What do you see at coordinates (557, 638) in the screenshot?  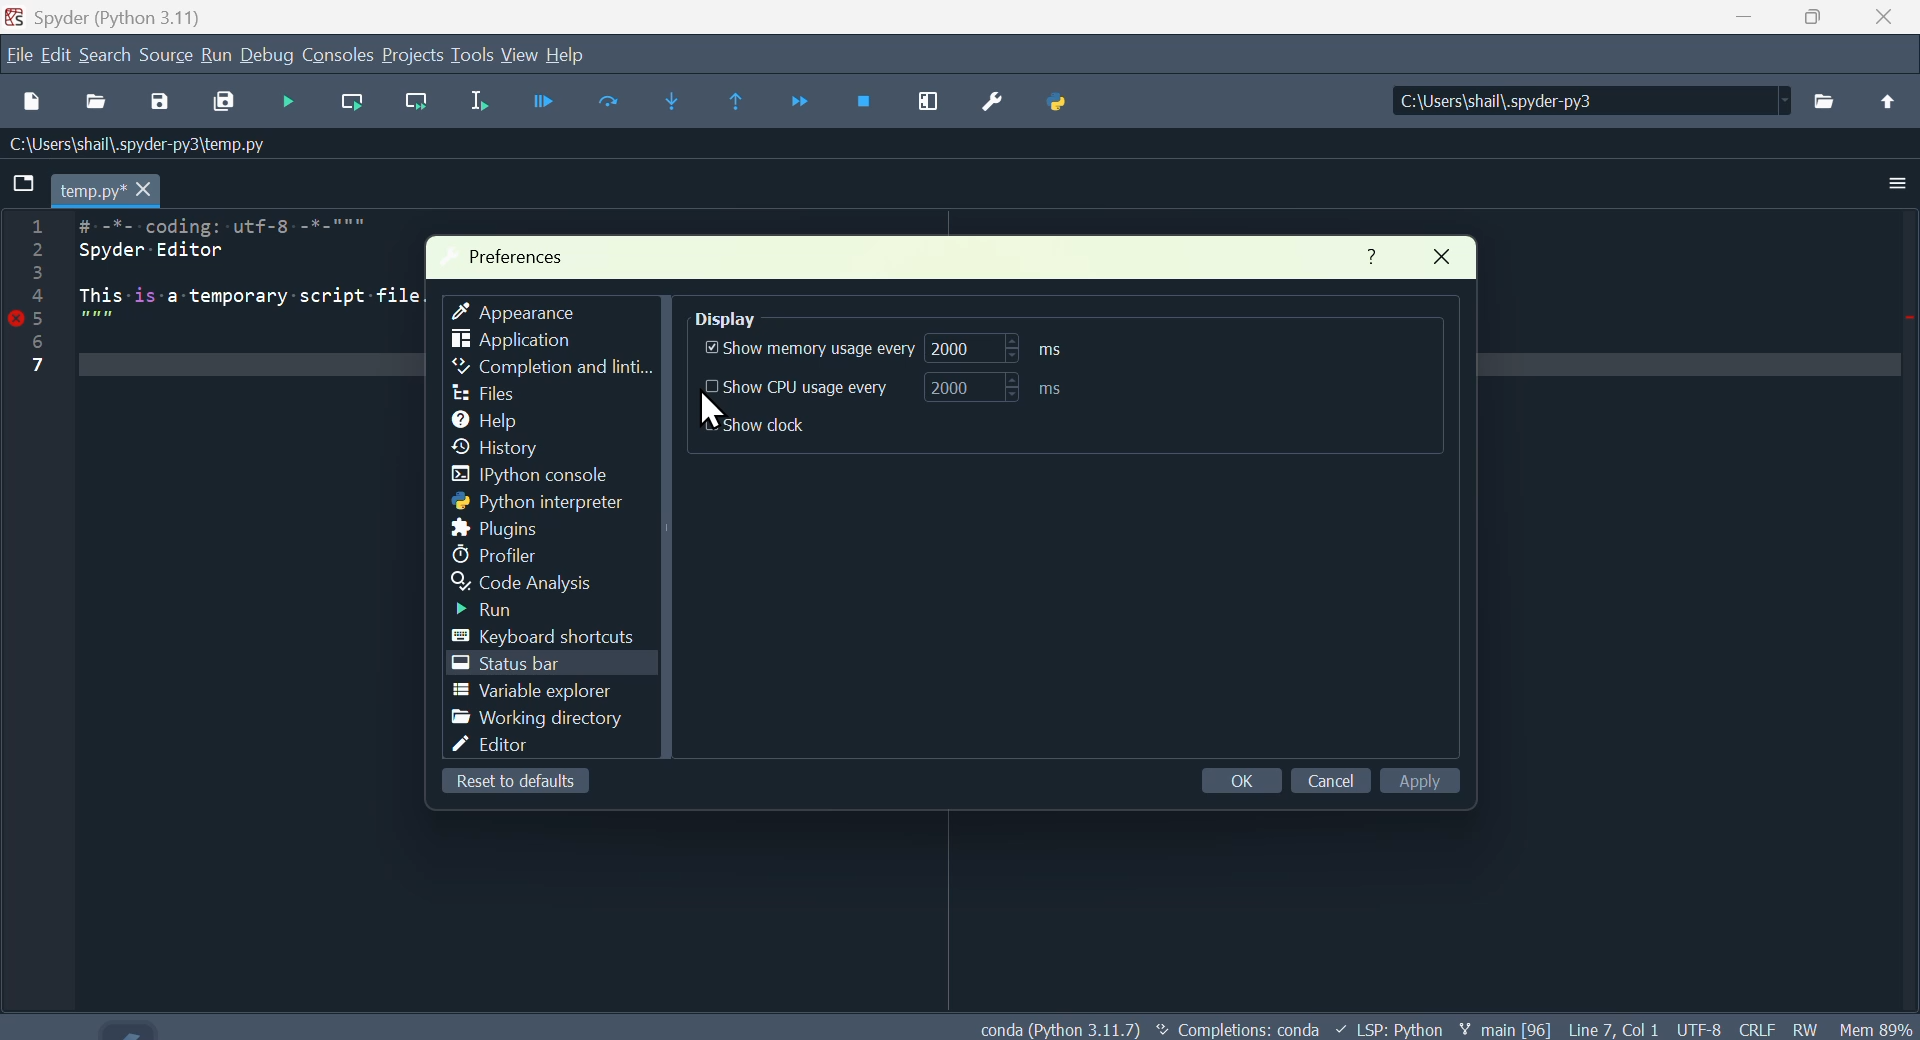 I see `Keyboard shortcuts` at bounding box center [557, 638].